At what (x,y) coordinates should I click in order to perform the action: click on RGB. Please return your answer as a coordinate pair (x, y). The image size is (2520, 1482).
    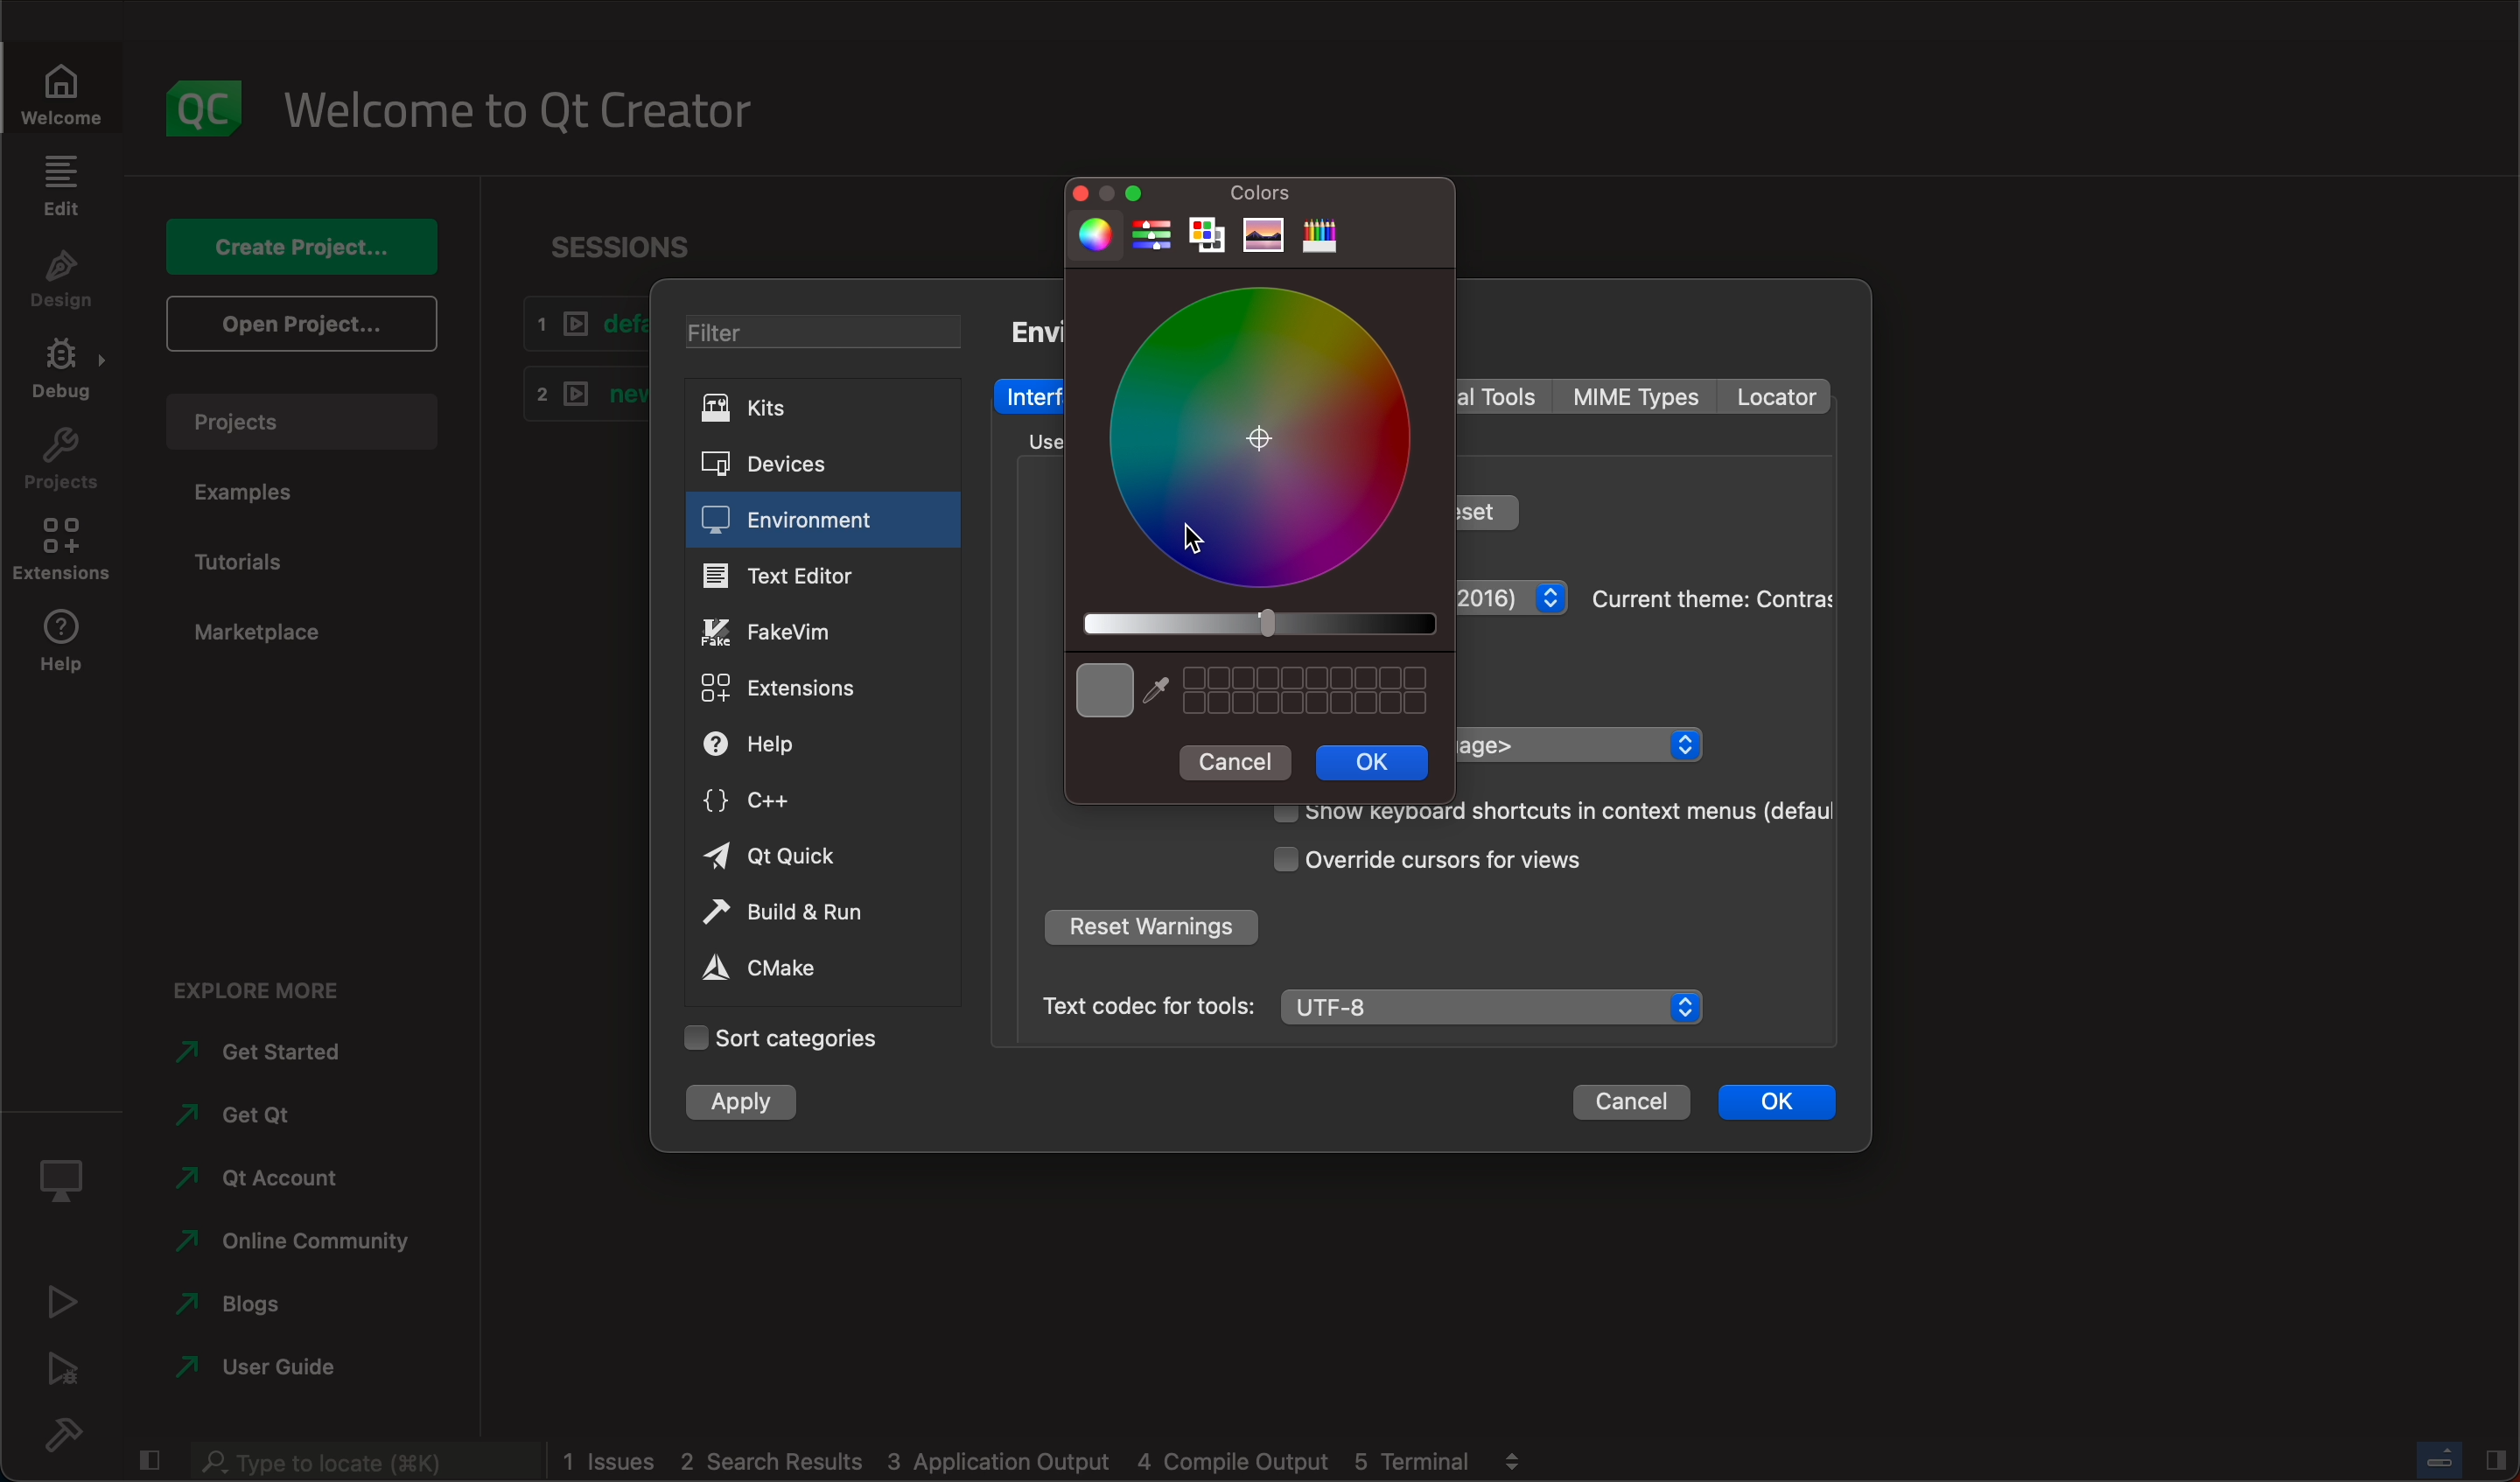
    Looking at the image, I should click on (1152, 237).